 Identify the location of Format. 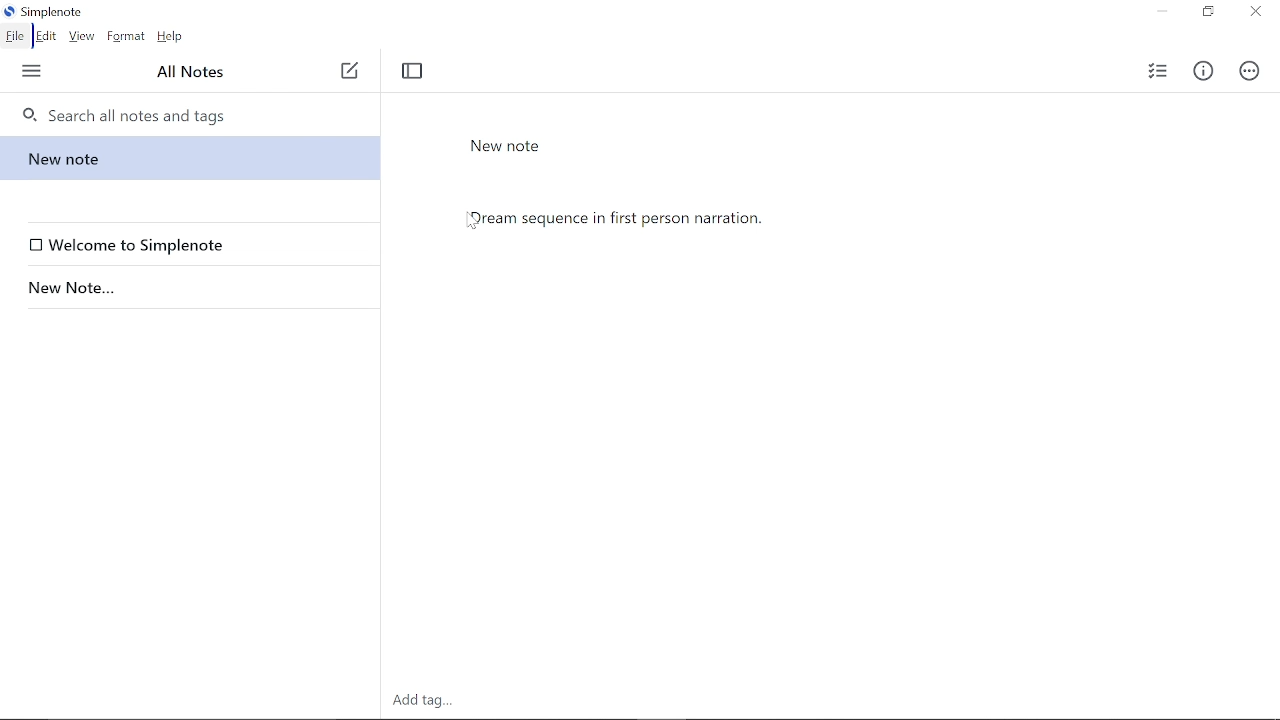
(125, 36).